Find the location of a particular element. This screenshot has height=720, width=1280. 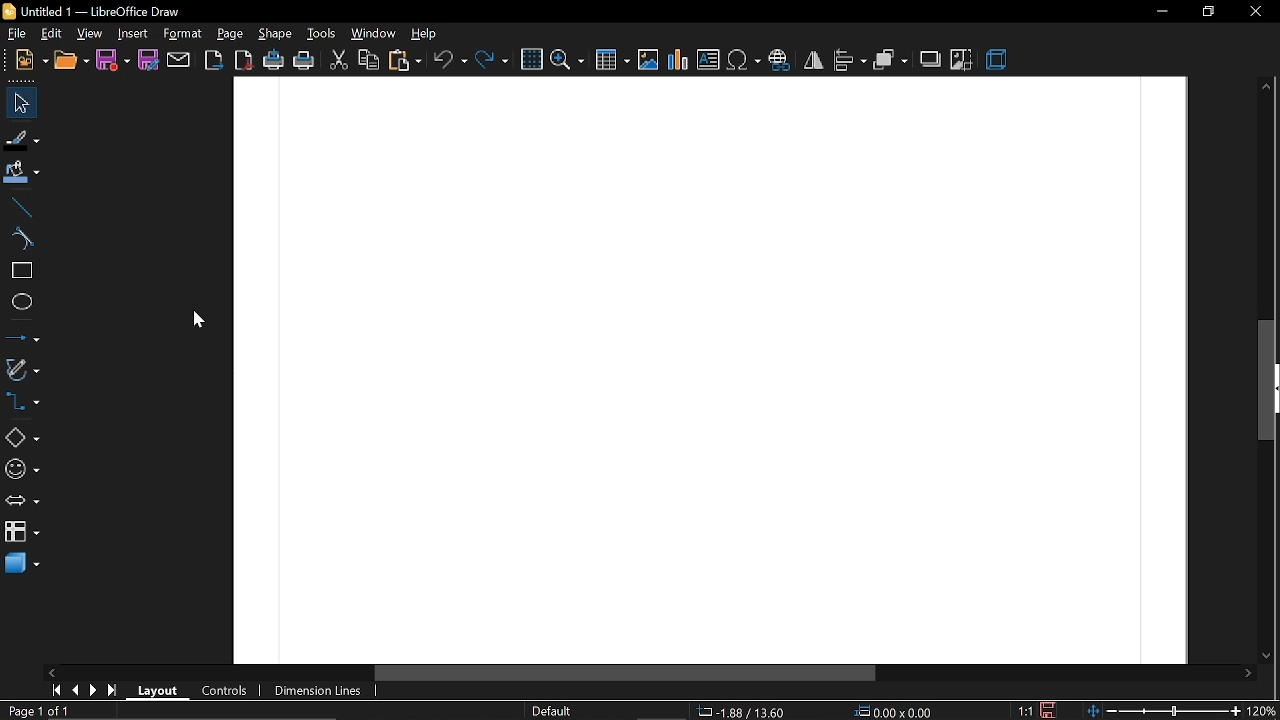

move down is located at coordinates (1267, 656).